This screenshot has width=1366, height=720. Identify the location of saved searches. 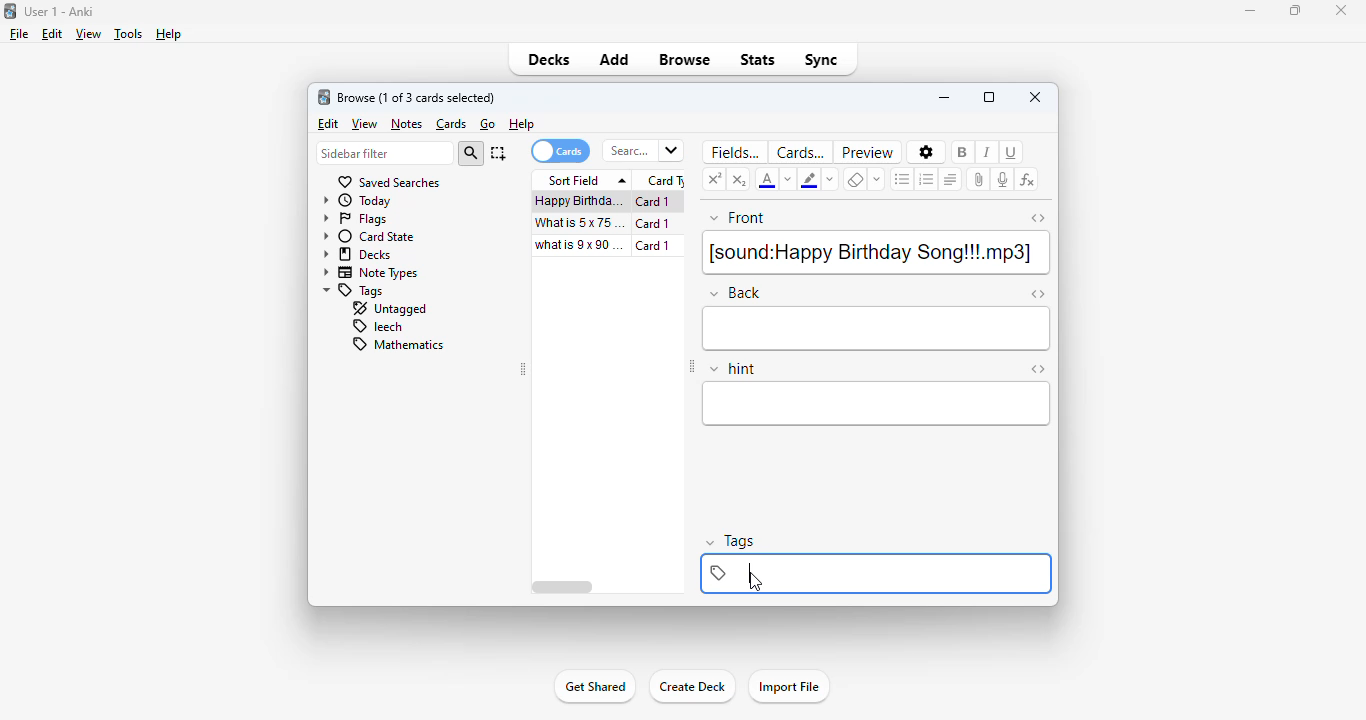
(388, 182).